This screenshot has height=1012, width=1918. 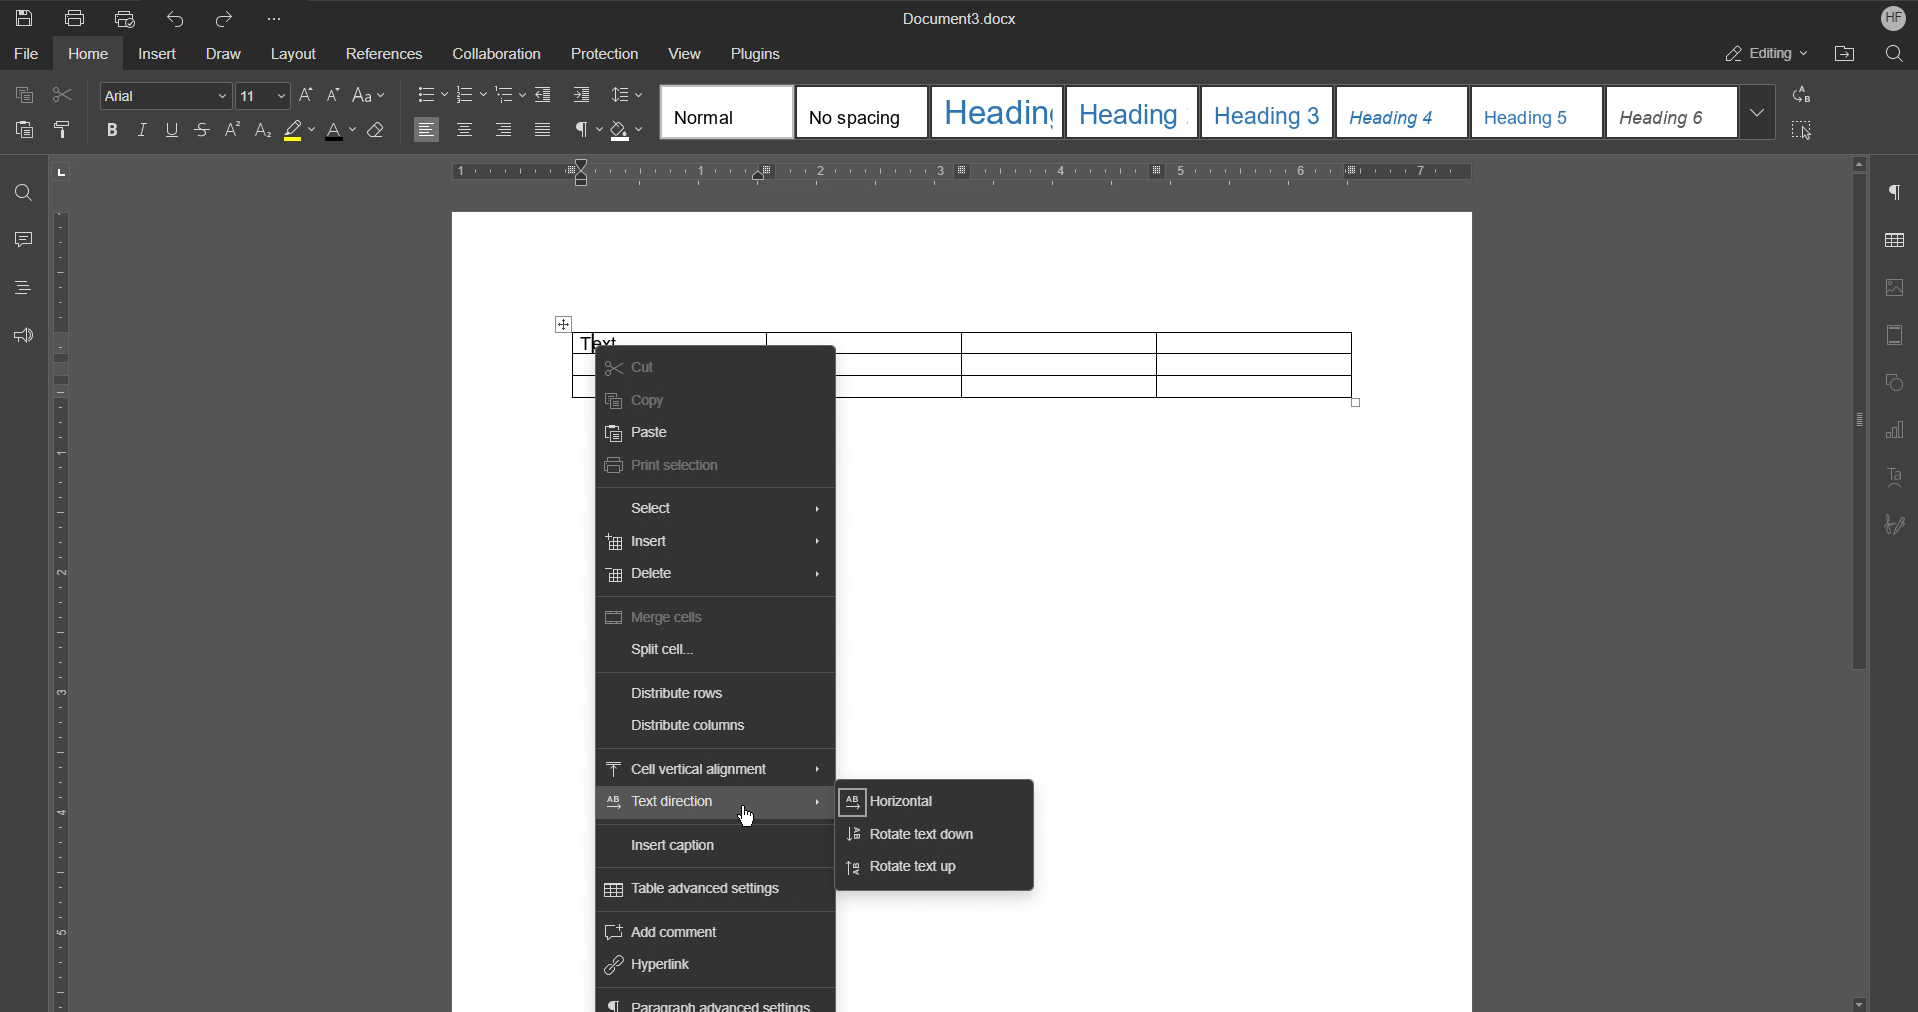 I want to click on scroll up, so click(x=1859, y=164).